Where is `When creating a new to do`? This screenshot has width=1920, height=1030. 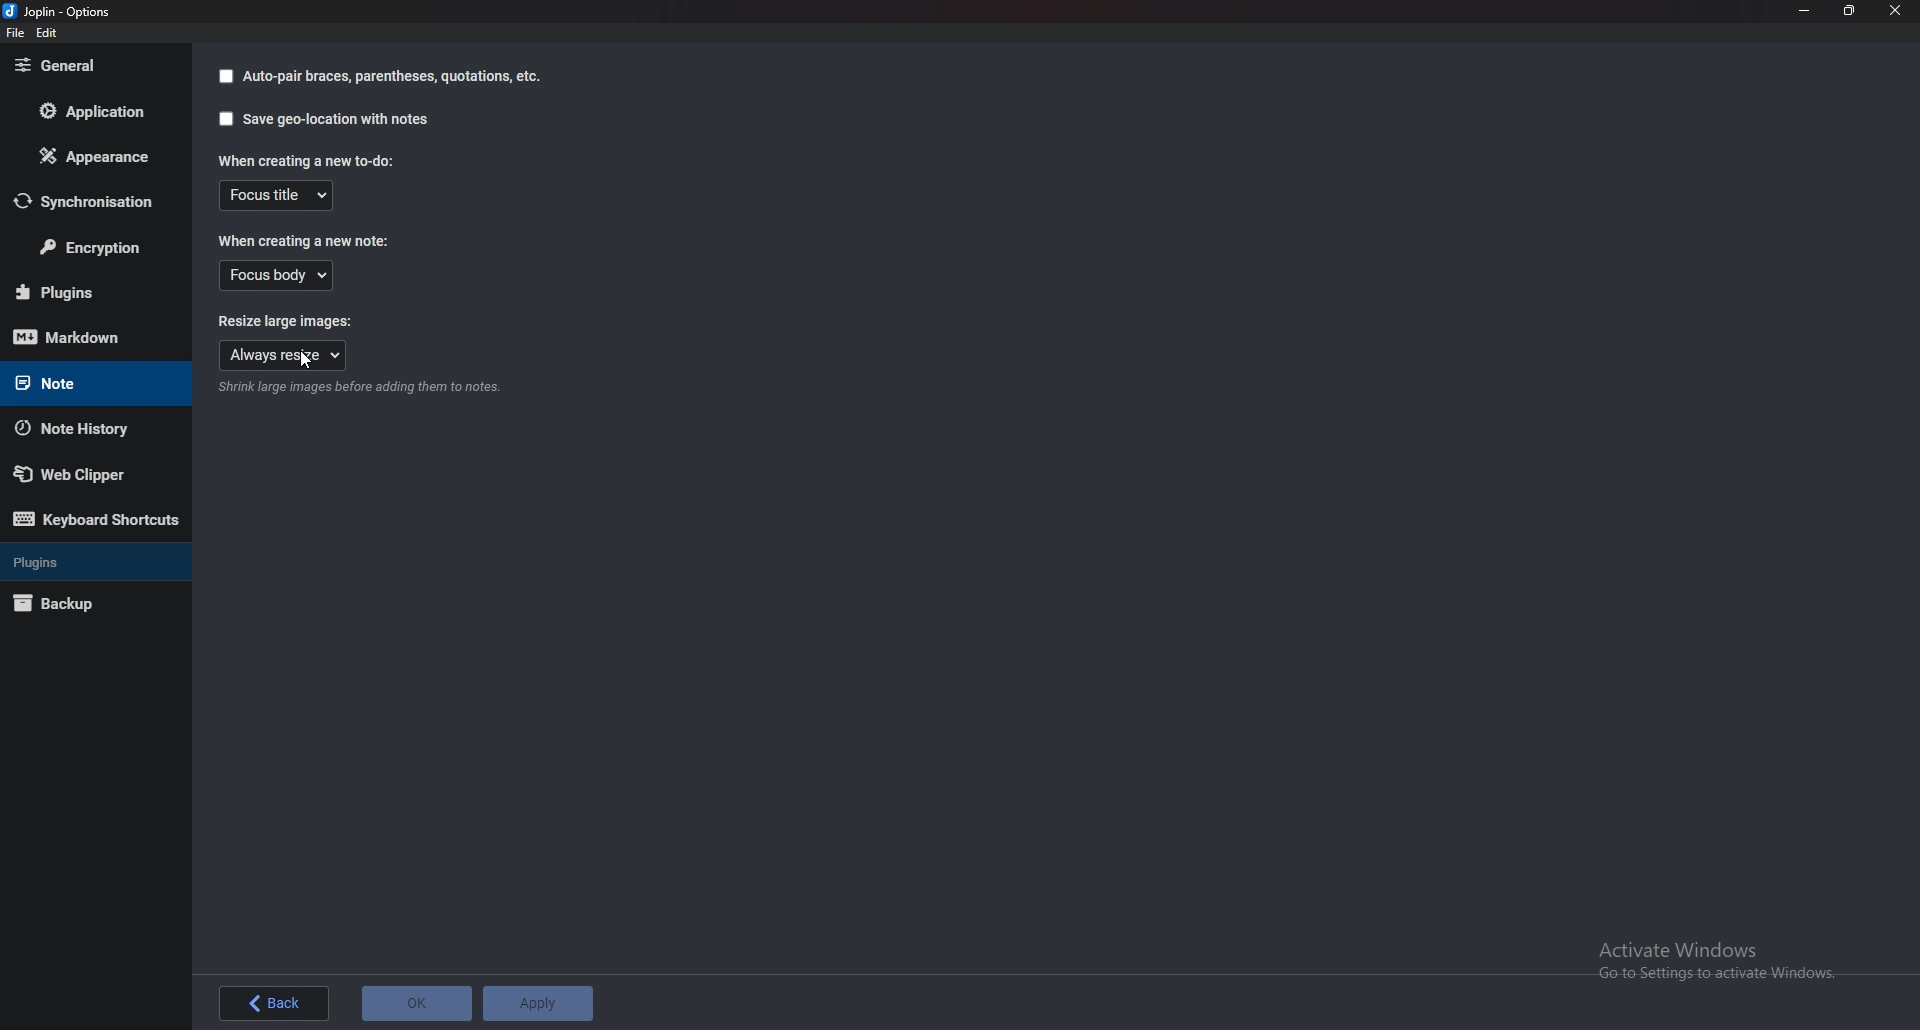 When creating a new to do is located at coordinates (305, 160).